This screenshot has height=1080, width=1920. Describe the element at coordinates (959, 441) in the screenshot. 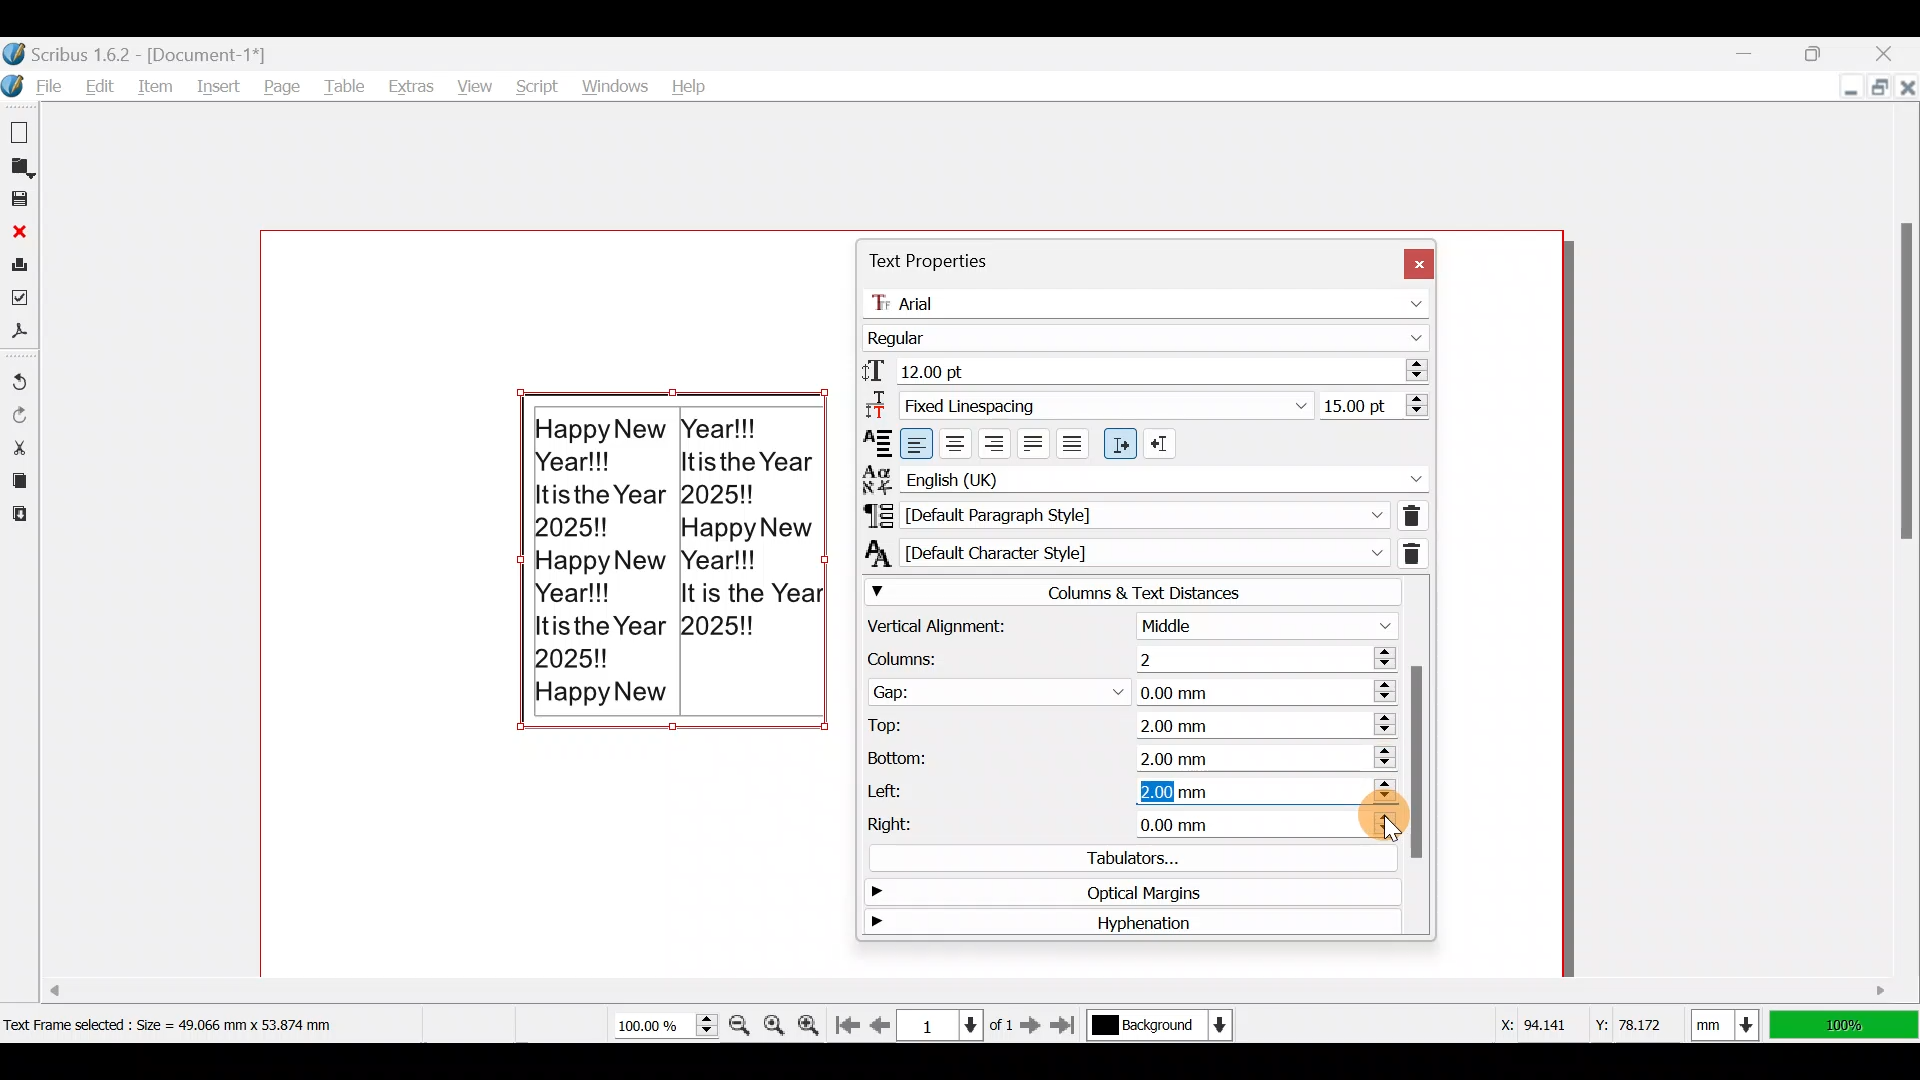

I see `Align text center` at that location.